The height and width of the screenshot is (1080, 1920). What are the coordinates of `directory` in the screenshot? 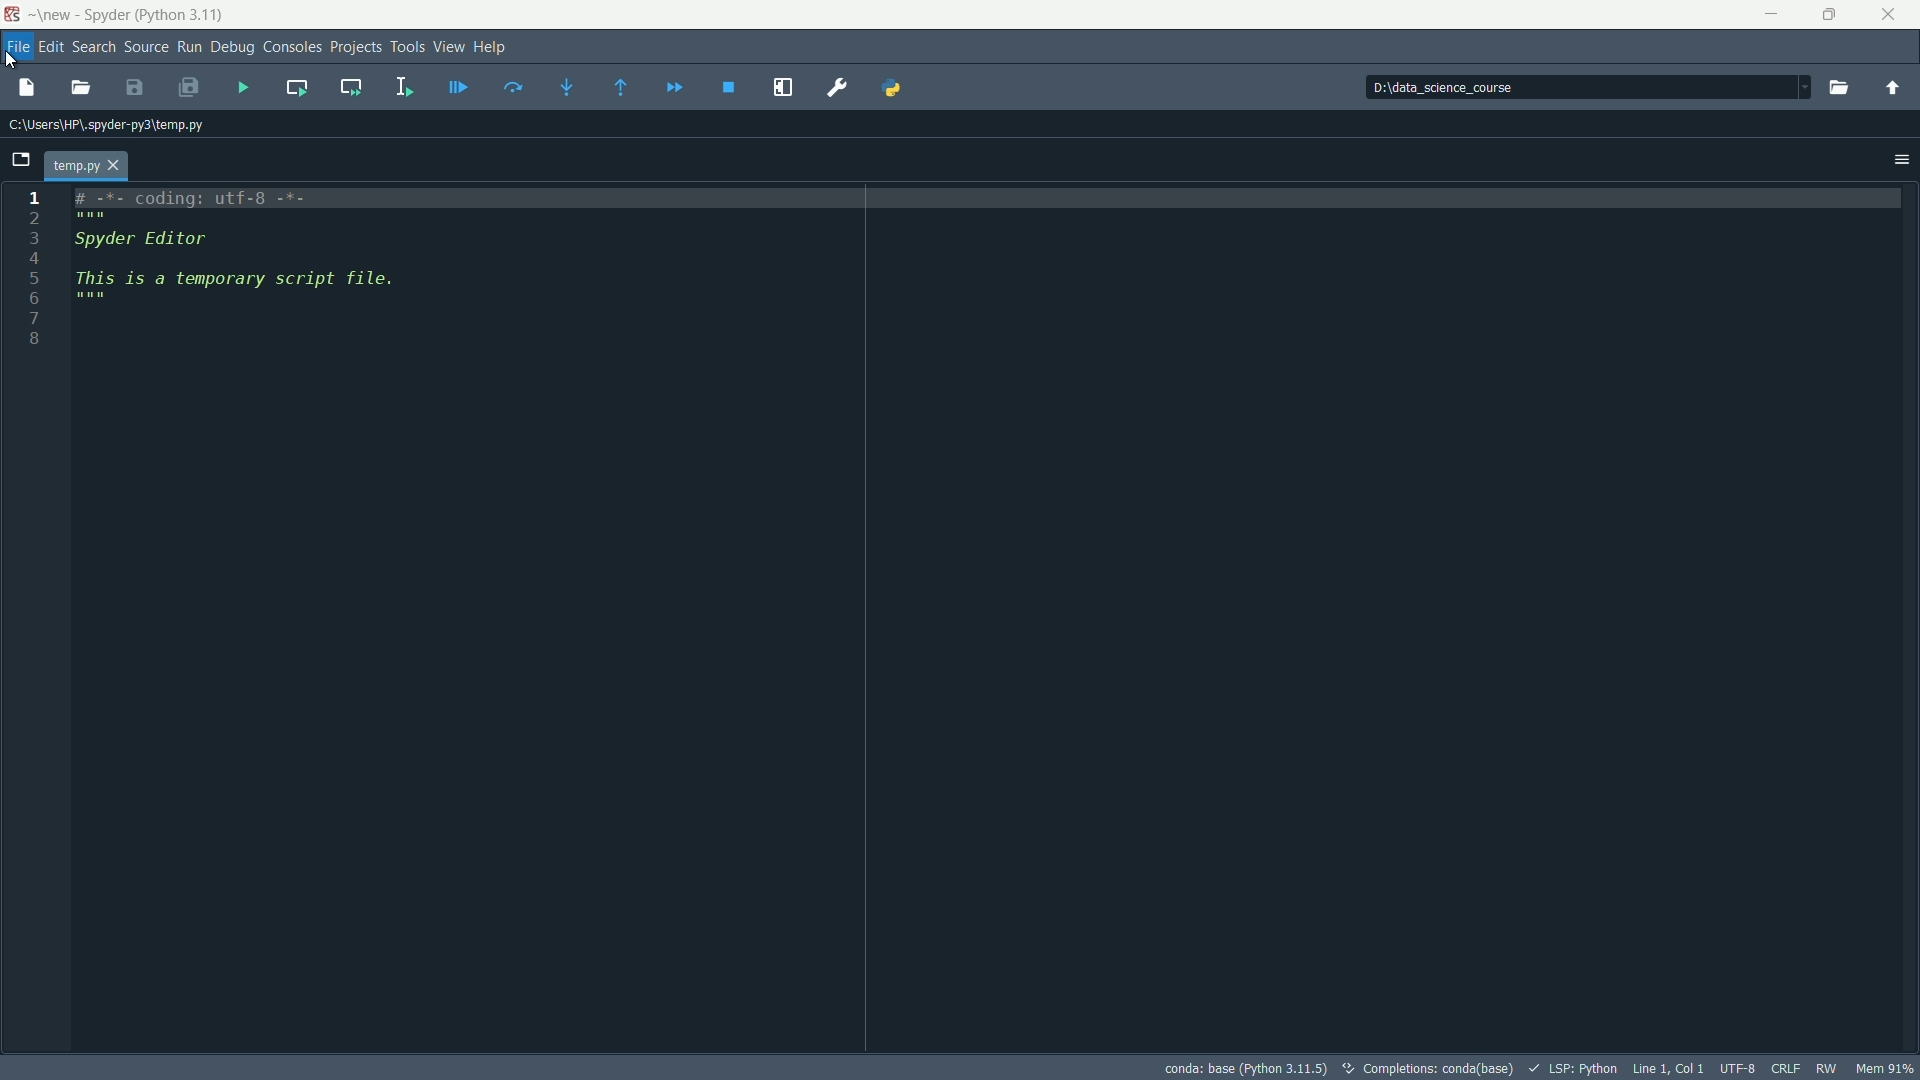 It's located at (1582, 87).